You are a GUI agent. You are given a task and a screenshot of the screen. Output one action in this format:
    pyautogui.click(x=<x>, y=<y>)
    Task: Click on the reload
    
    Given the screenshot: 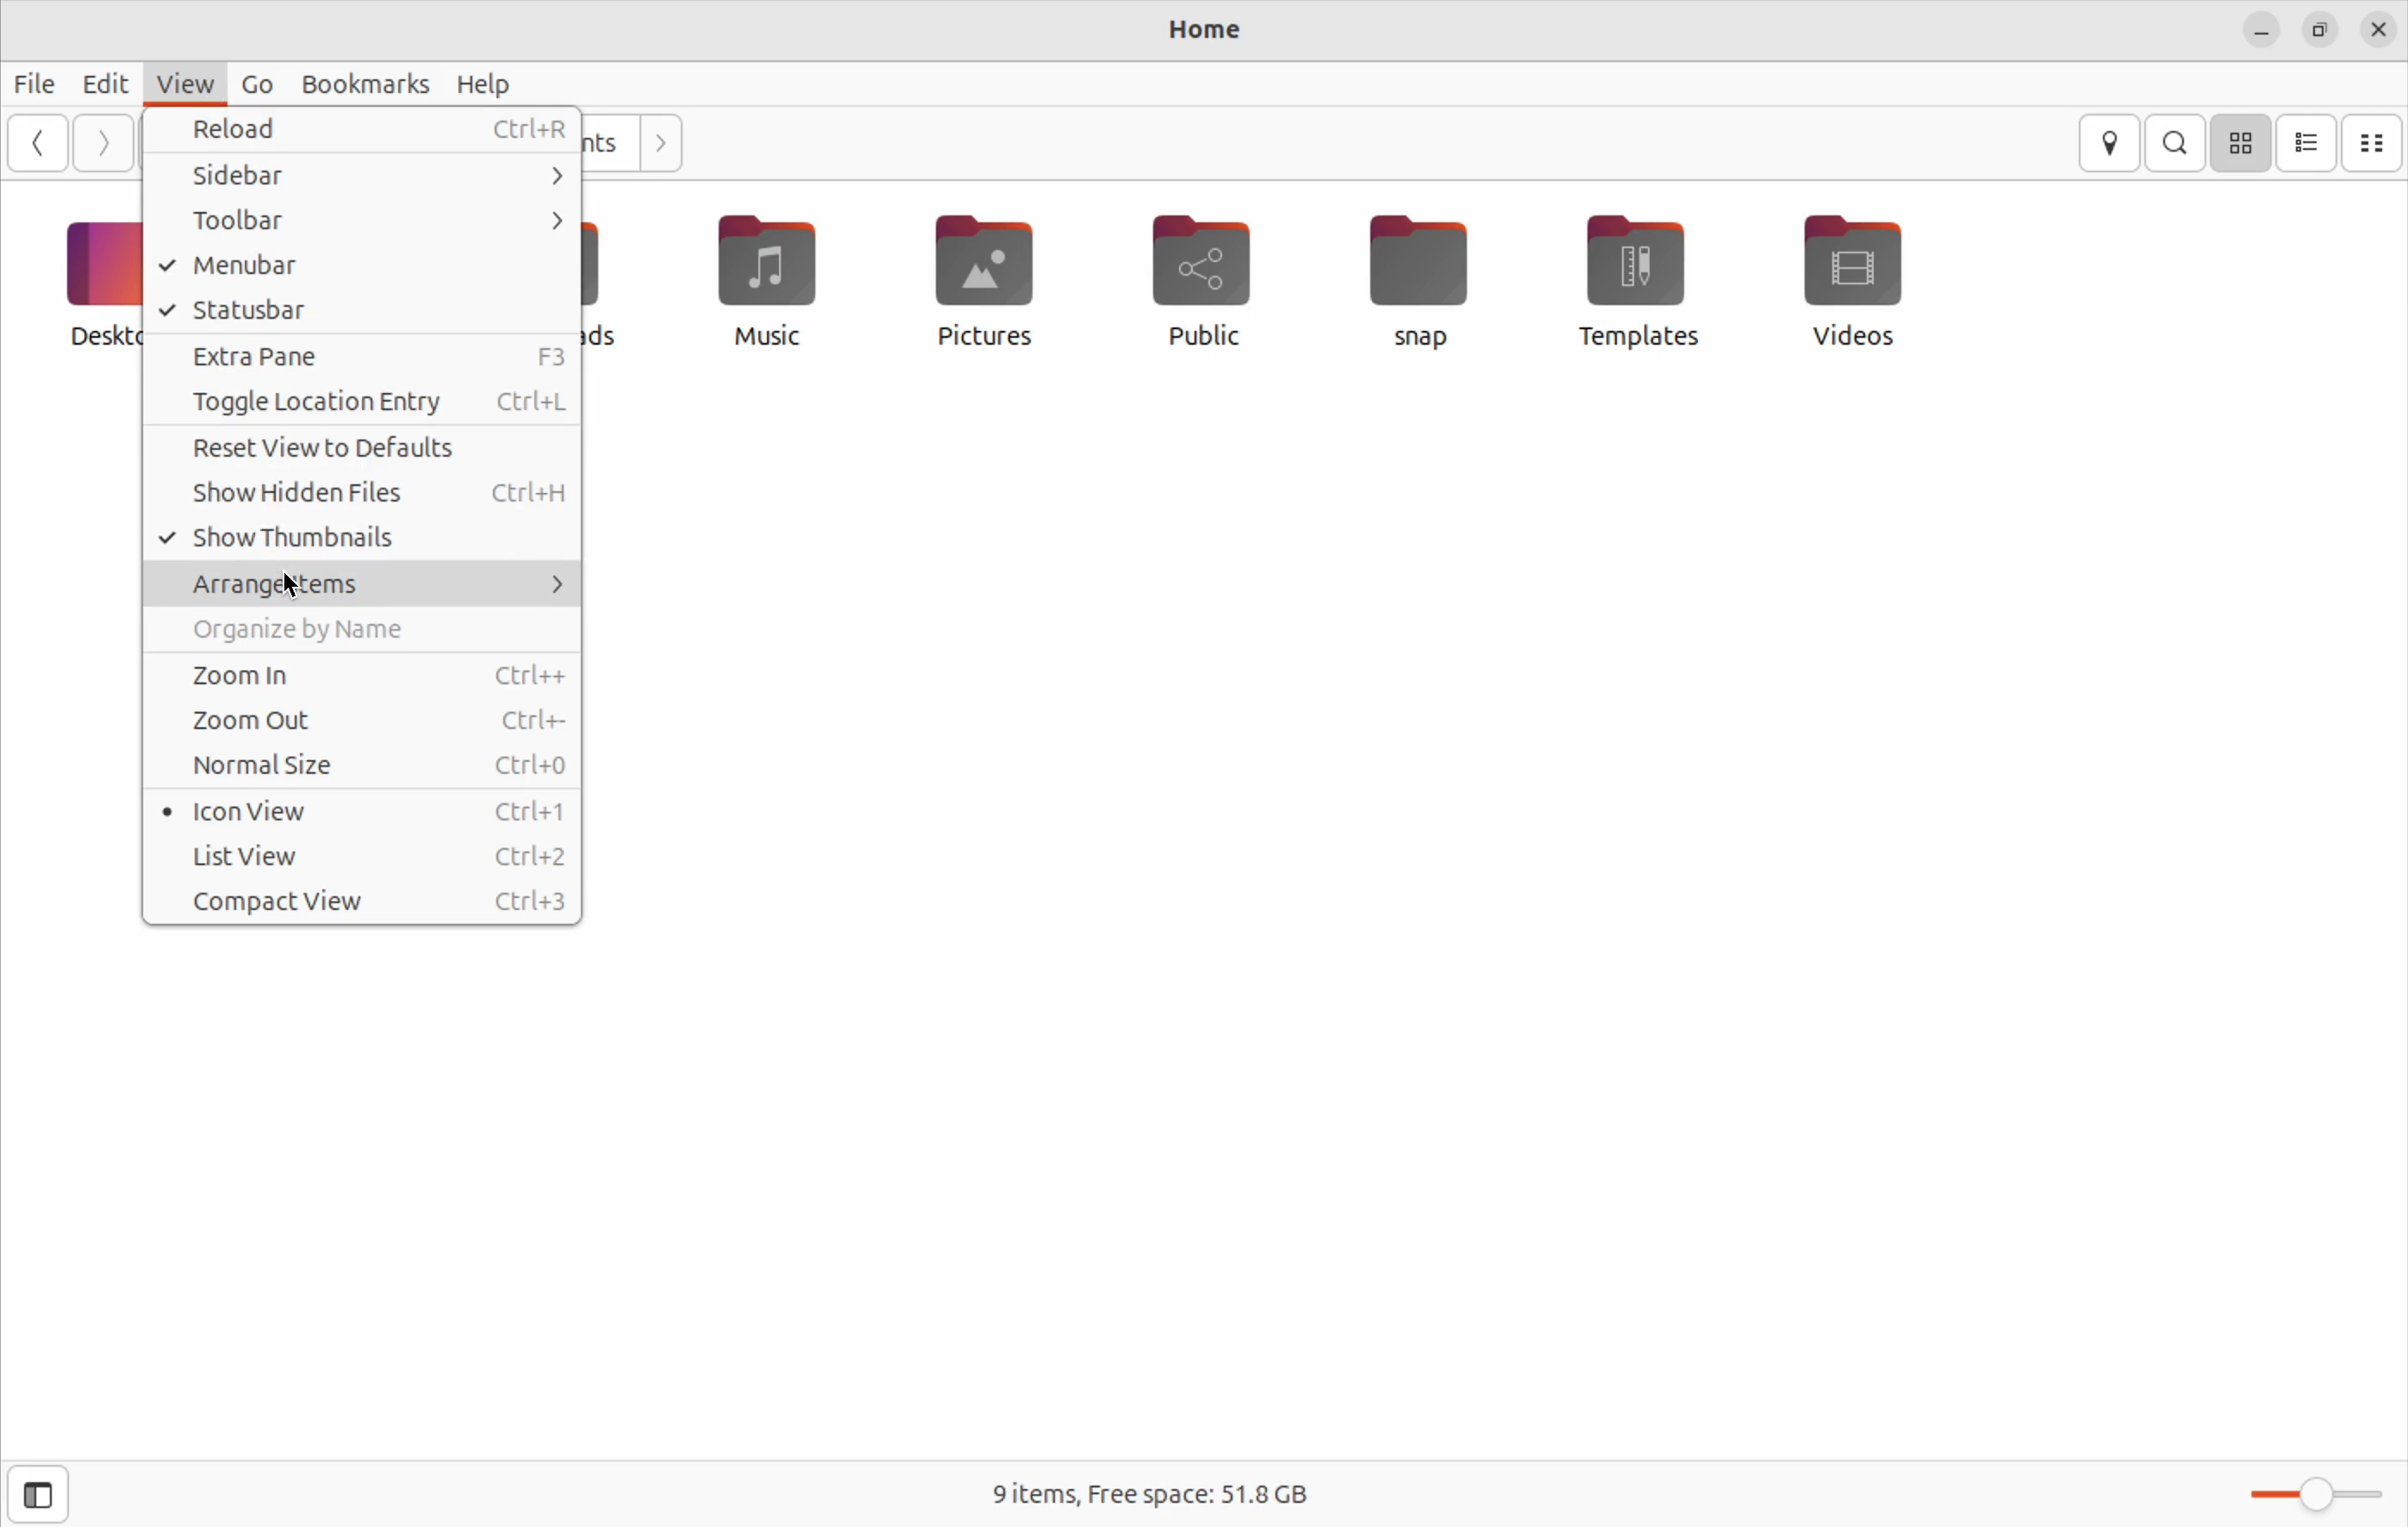 What is the action you would take?
    pyautogui.click(x=375, y=130)
    